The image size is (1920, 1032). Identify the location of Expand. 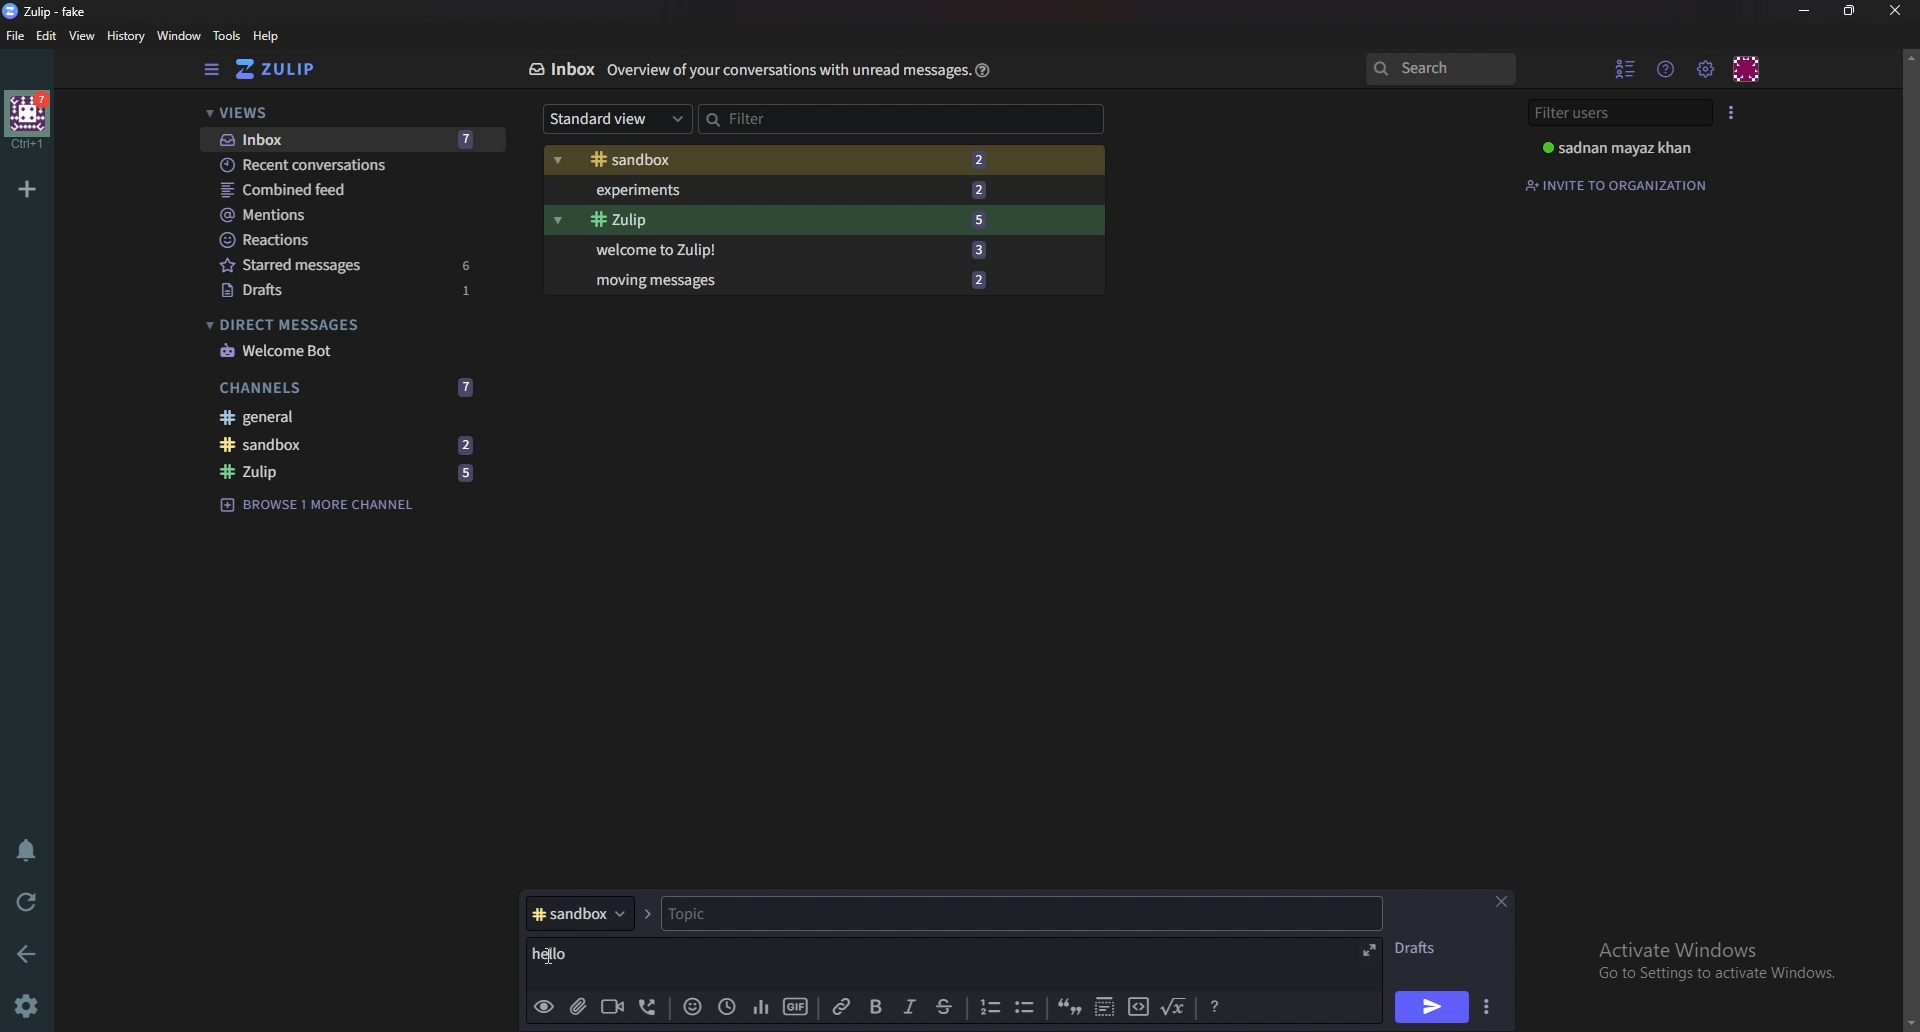
(1373, 948).